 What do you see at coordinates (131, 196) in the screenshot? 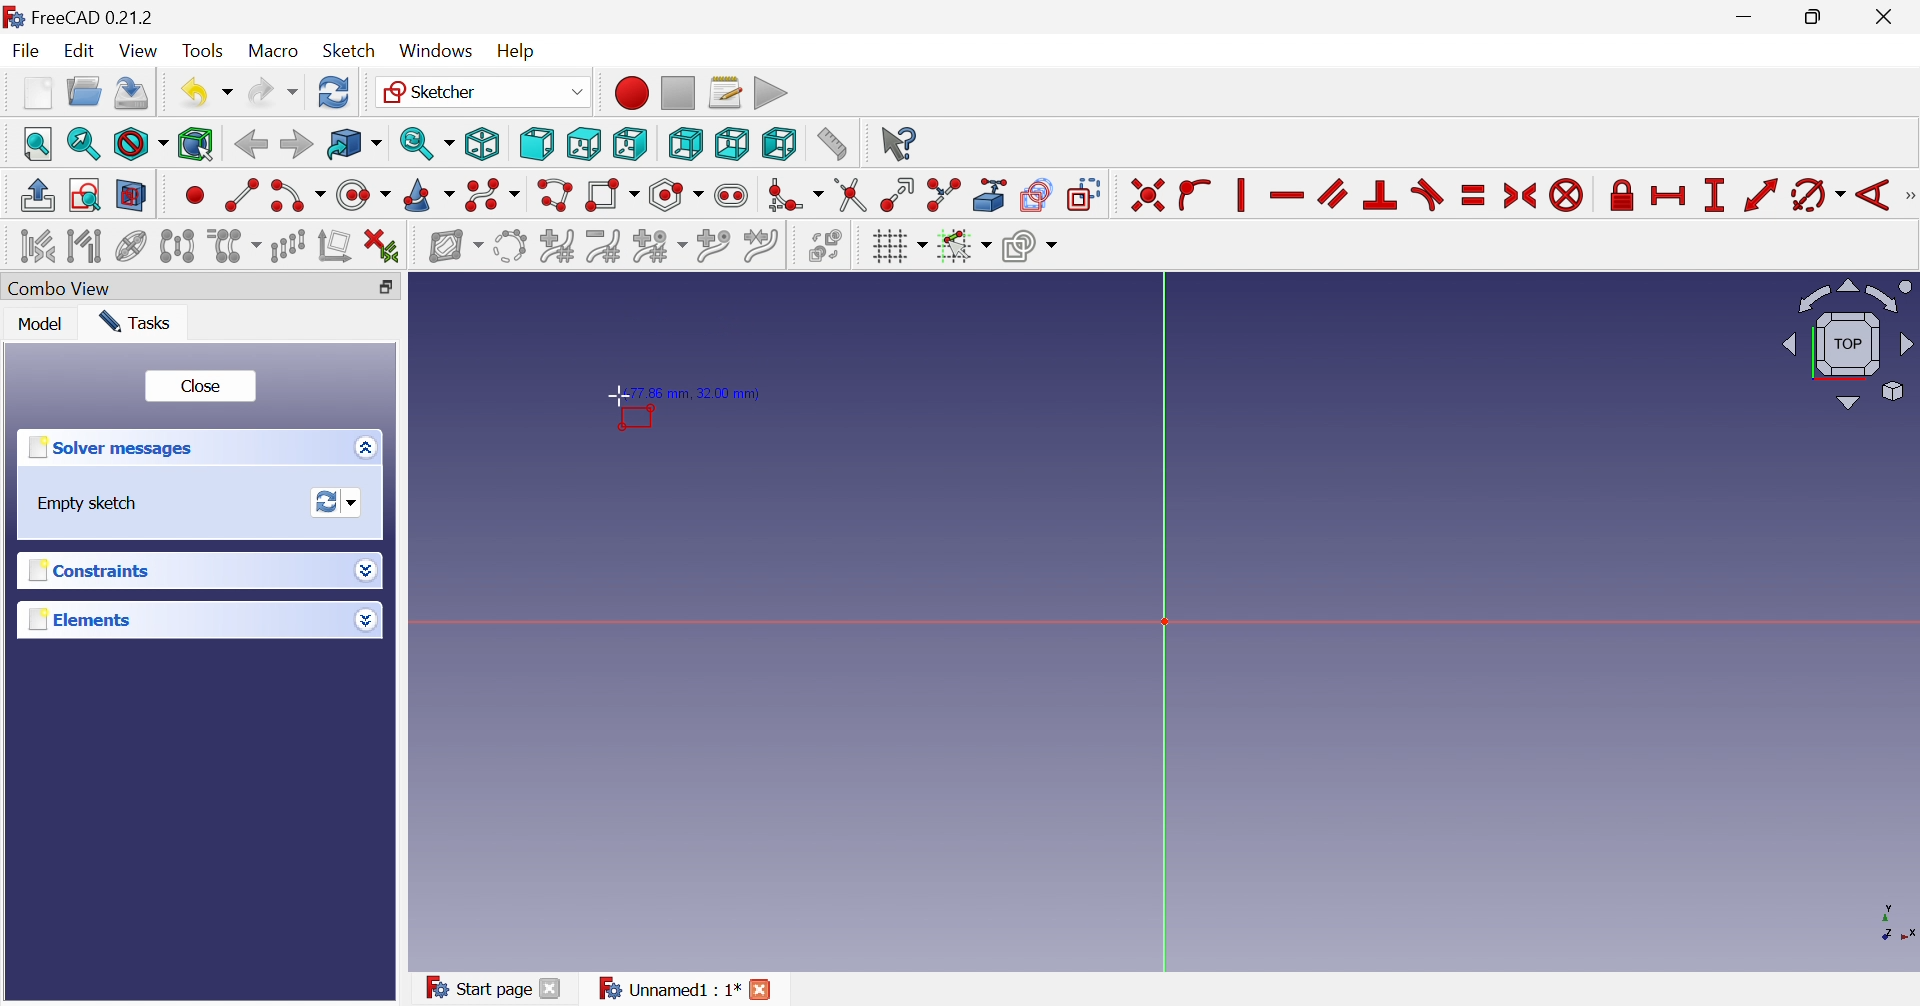
I see `View section` at bounding box center [131, 196].